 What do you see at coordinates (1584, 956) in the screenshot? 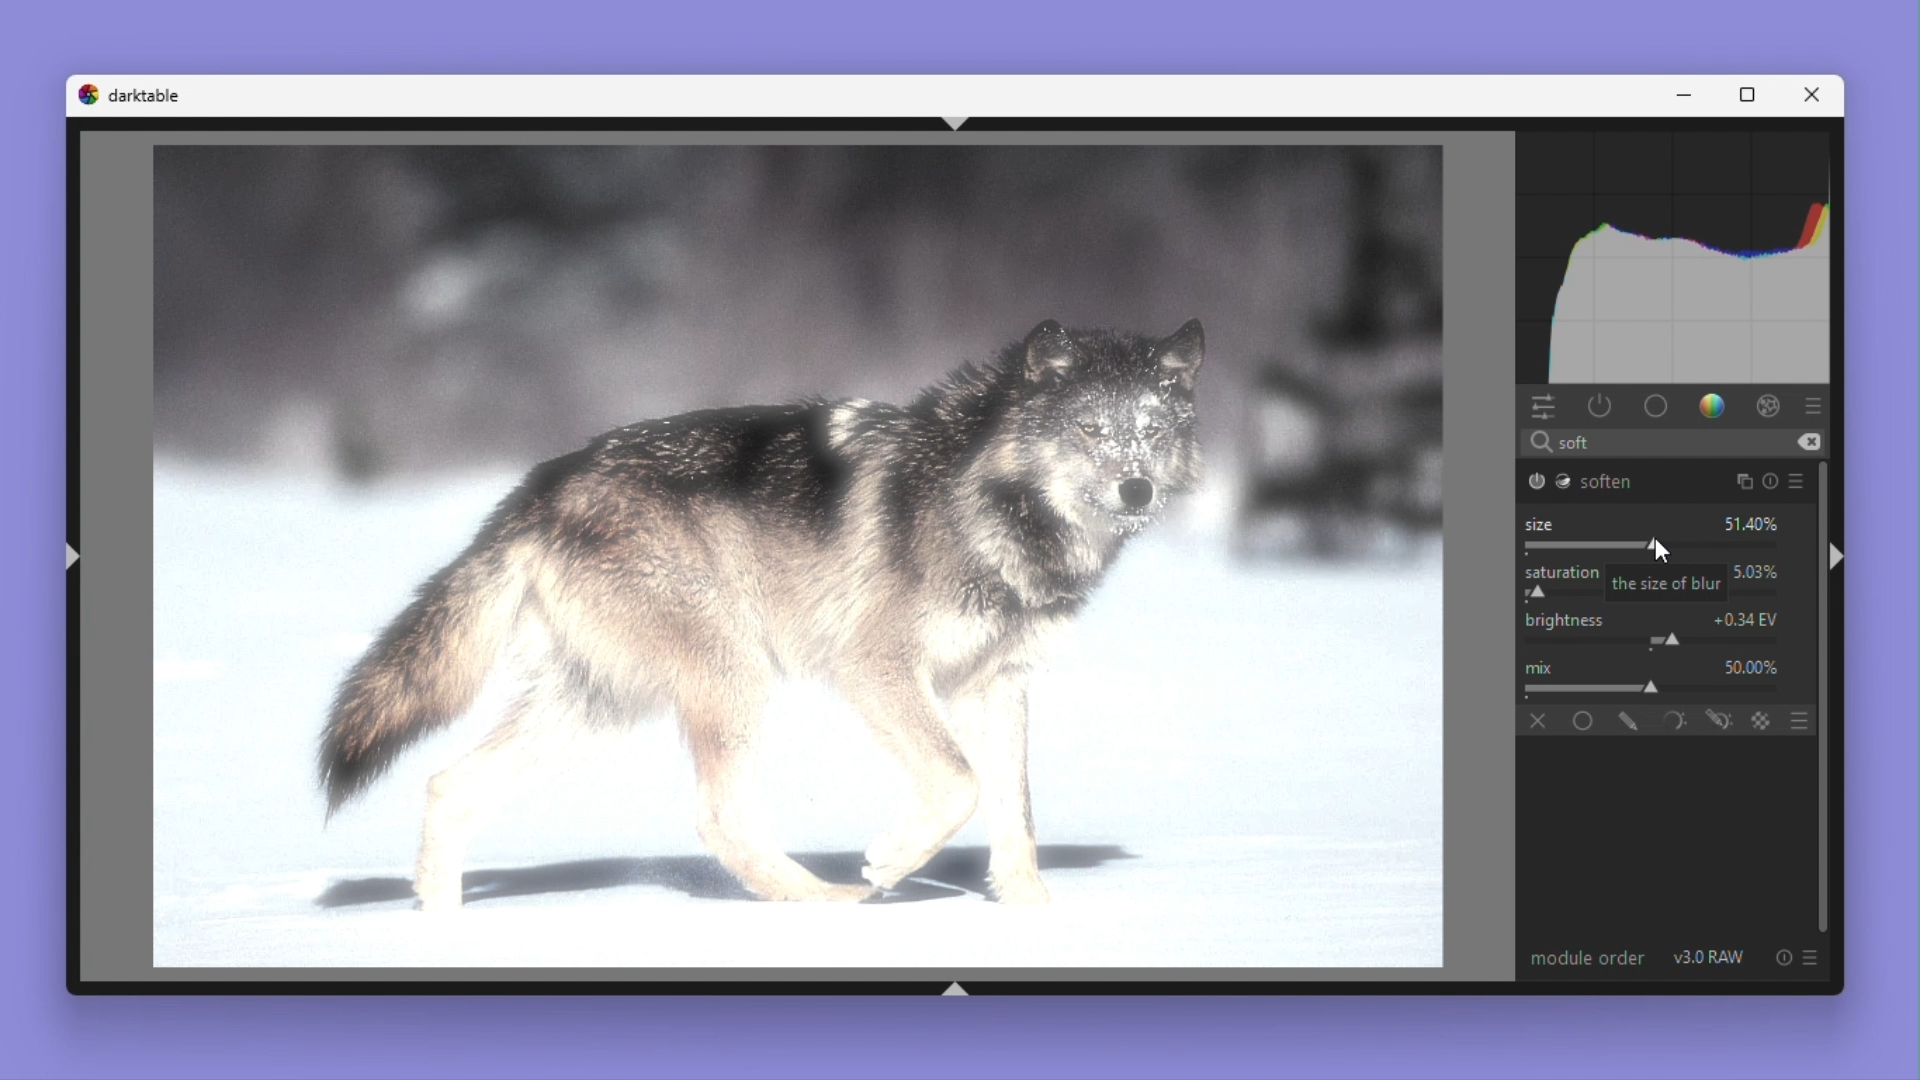
I see `Module order` at bounding box center [1584, 956].